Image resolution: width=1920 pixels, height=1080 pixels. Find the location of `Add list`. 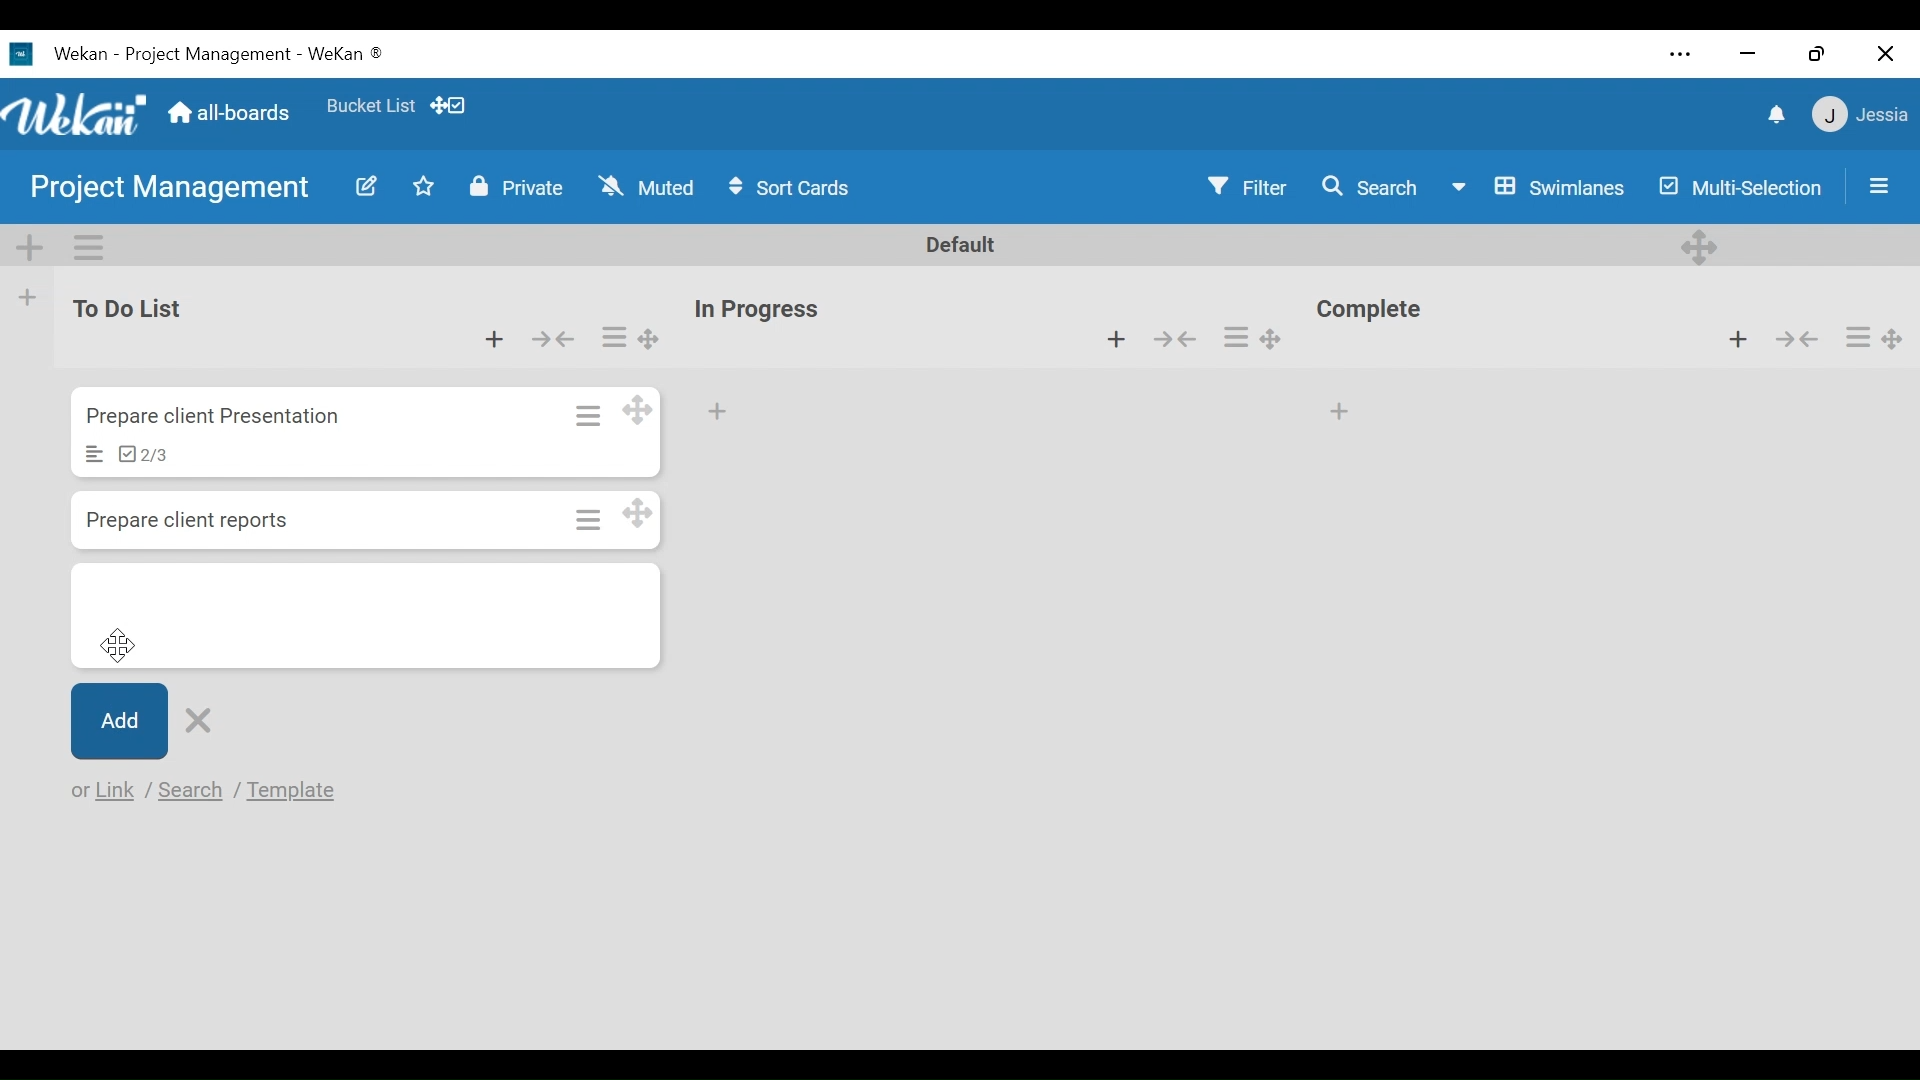

Add list is located at coordinates (29, 297).